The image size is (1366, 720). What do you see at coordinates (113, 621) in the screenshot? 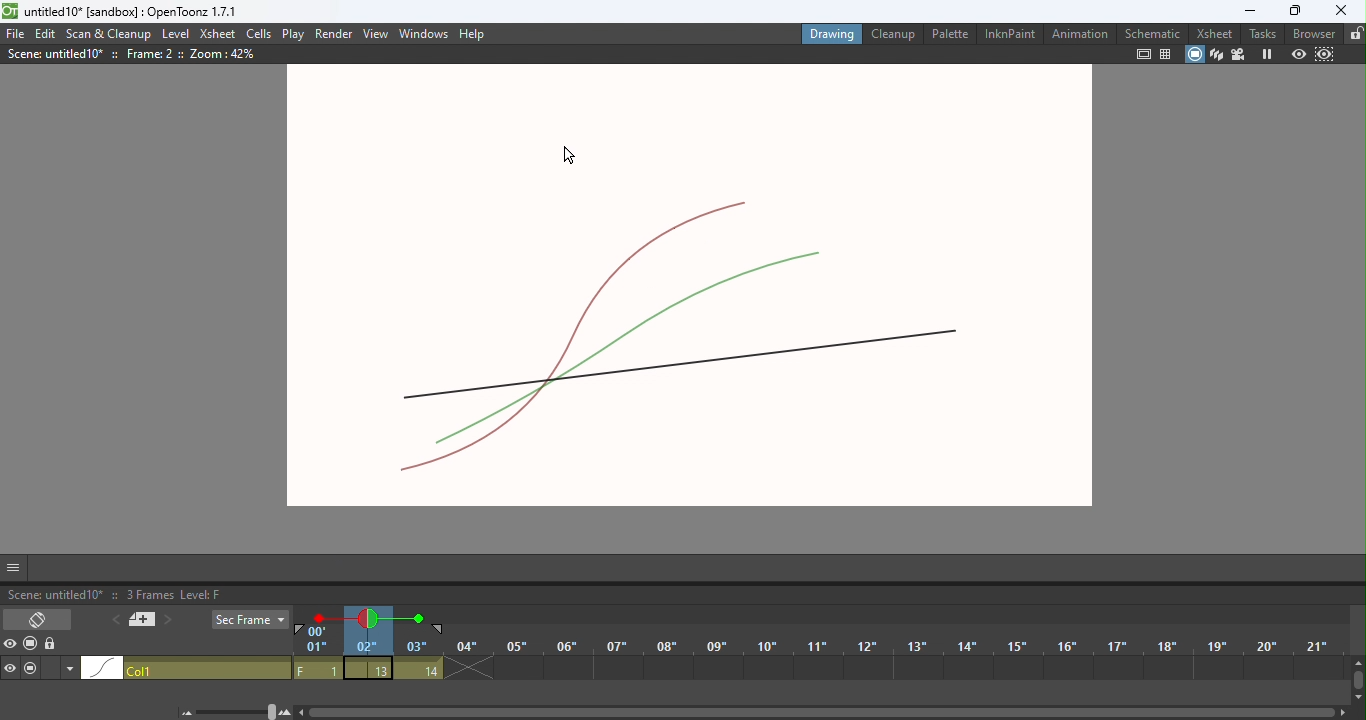
I see `Previous memo` at bounding box center [113, 621].